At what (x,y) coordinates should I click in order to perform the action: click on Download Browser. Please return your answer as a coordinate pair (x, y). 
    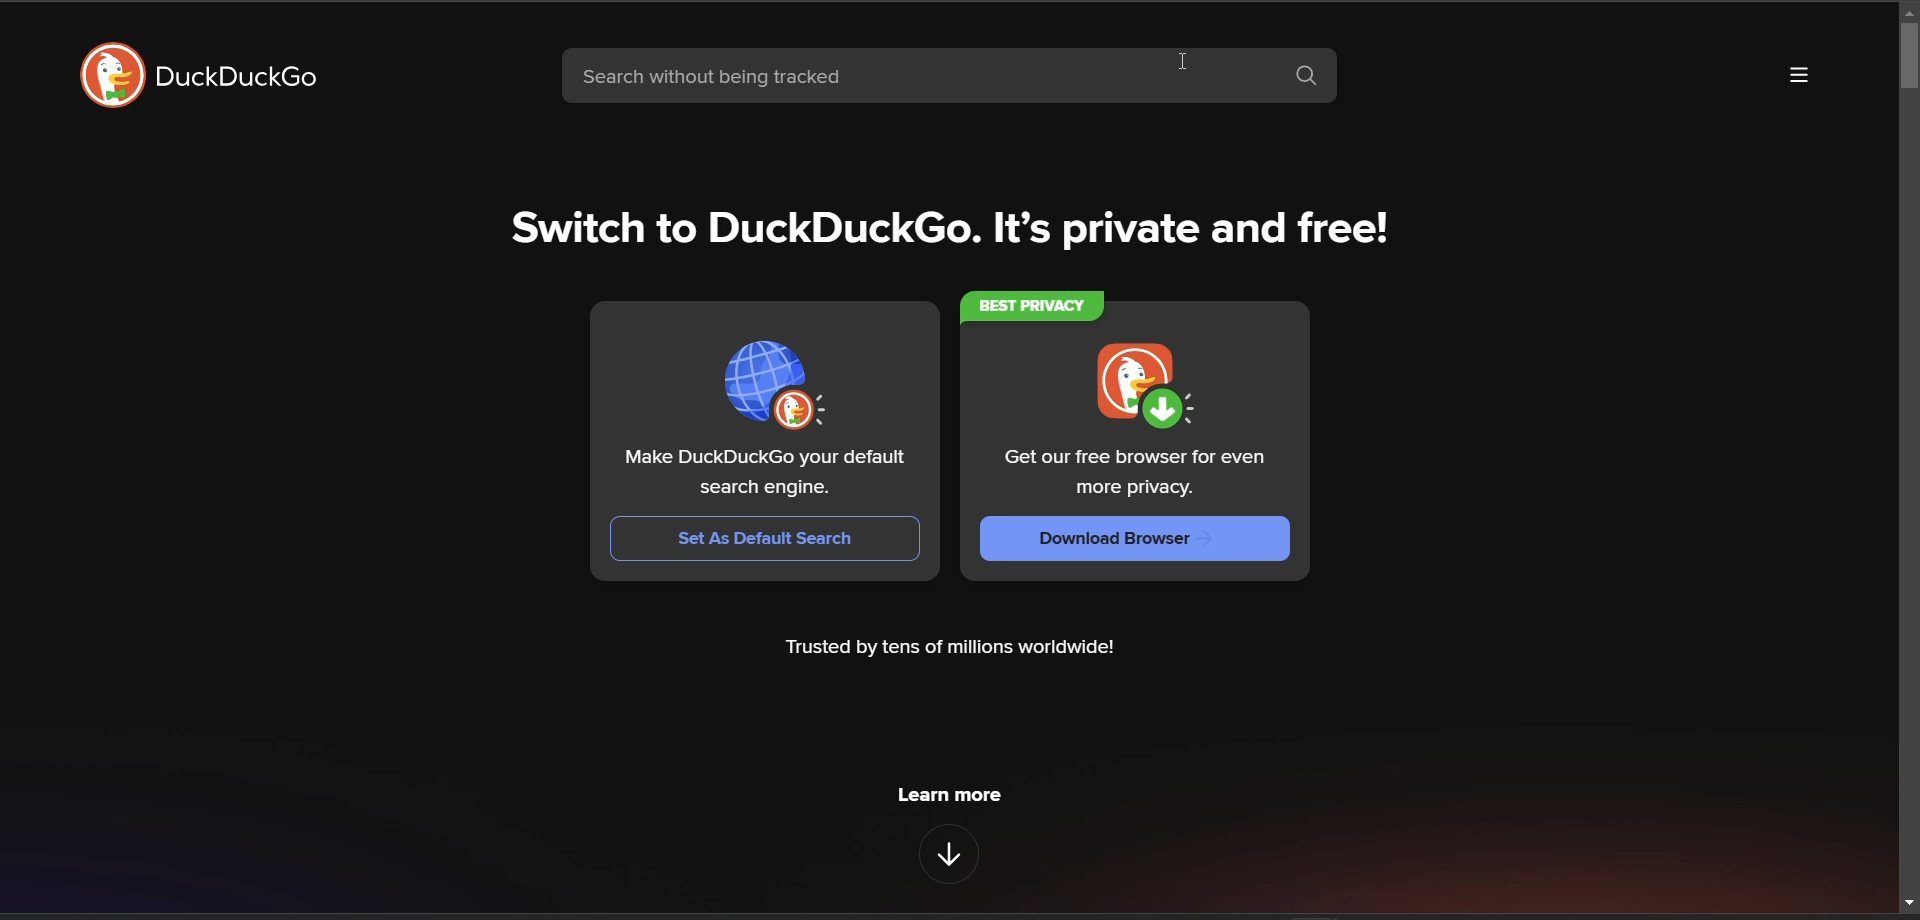
    Looking at the image, I should click on (1134, 539).